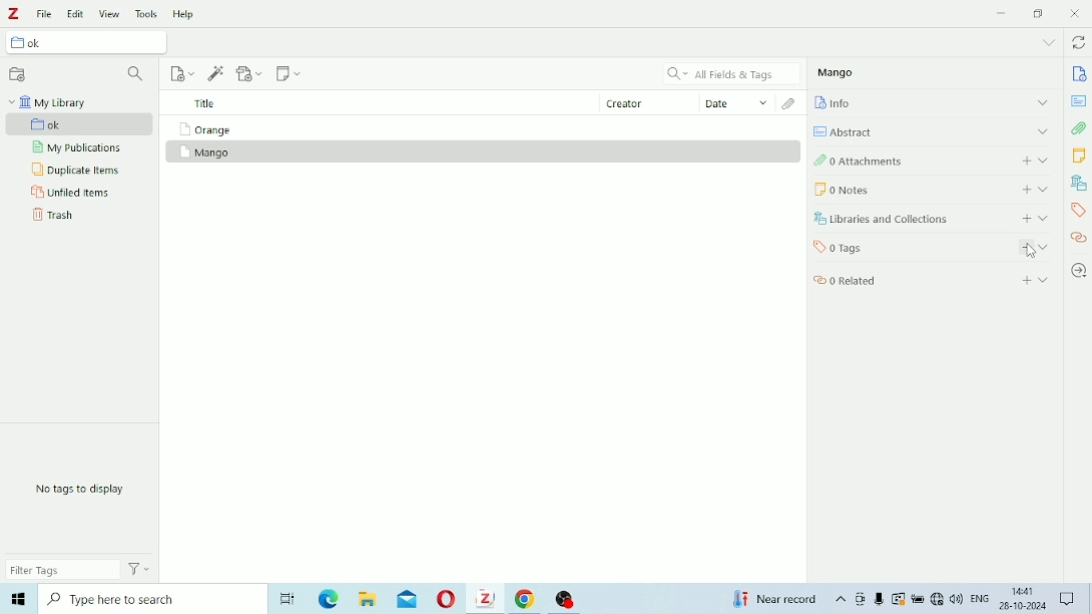 This screenshot has height=614, width=1092. Describe the element at coordinates (1079, 101) in the screenshot. I see `Abstract` at that location.